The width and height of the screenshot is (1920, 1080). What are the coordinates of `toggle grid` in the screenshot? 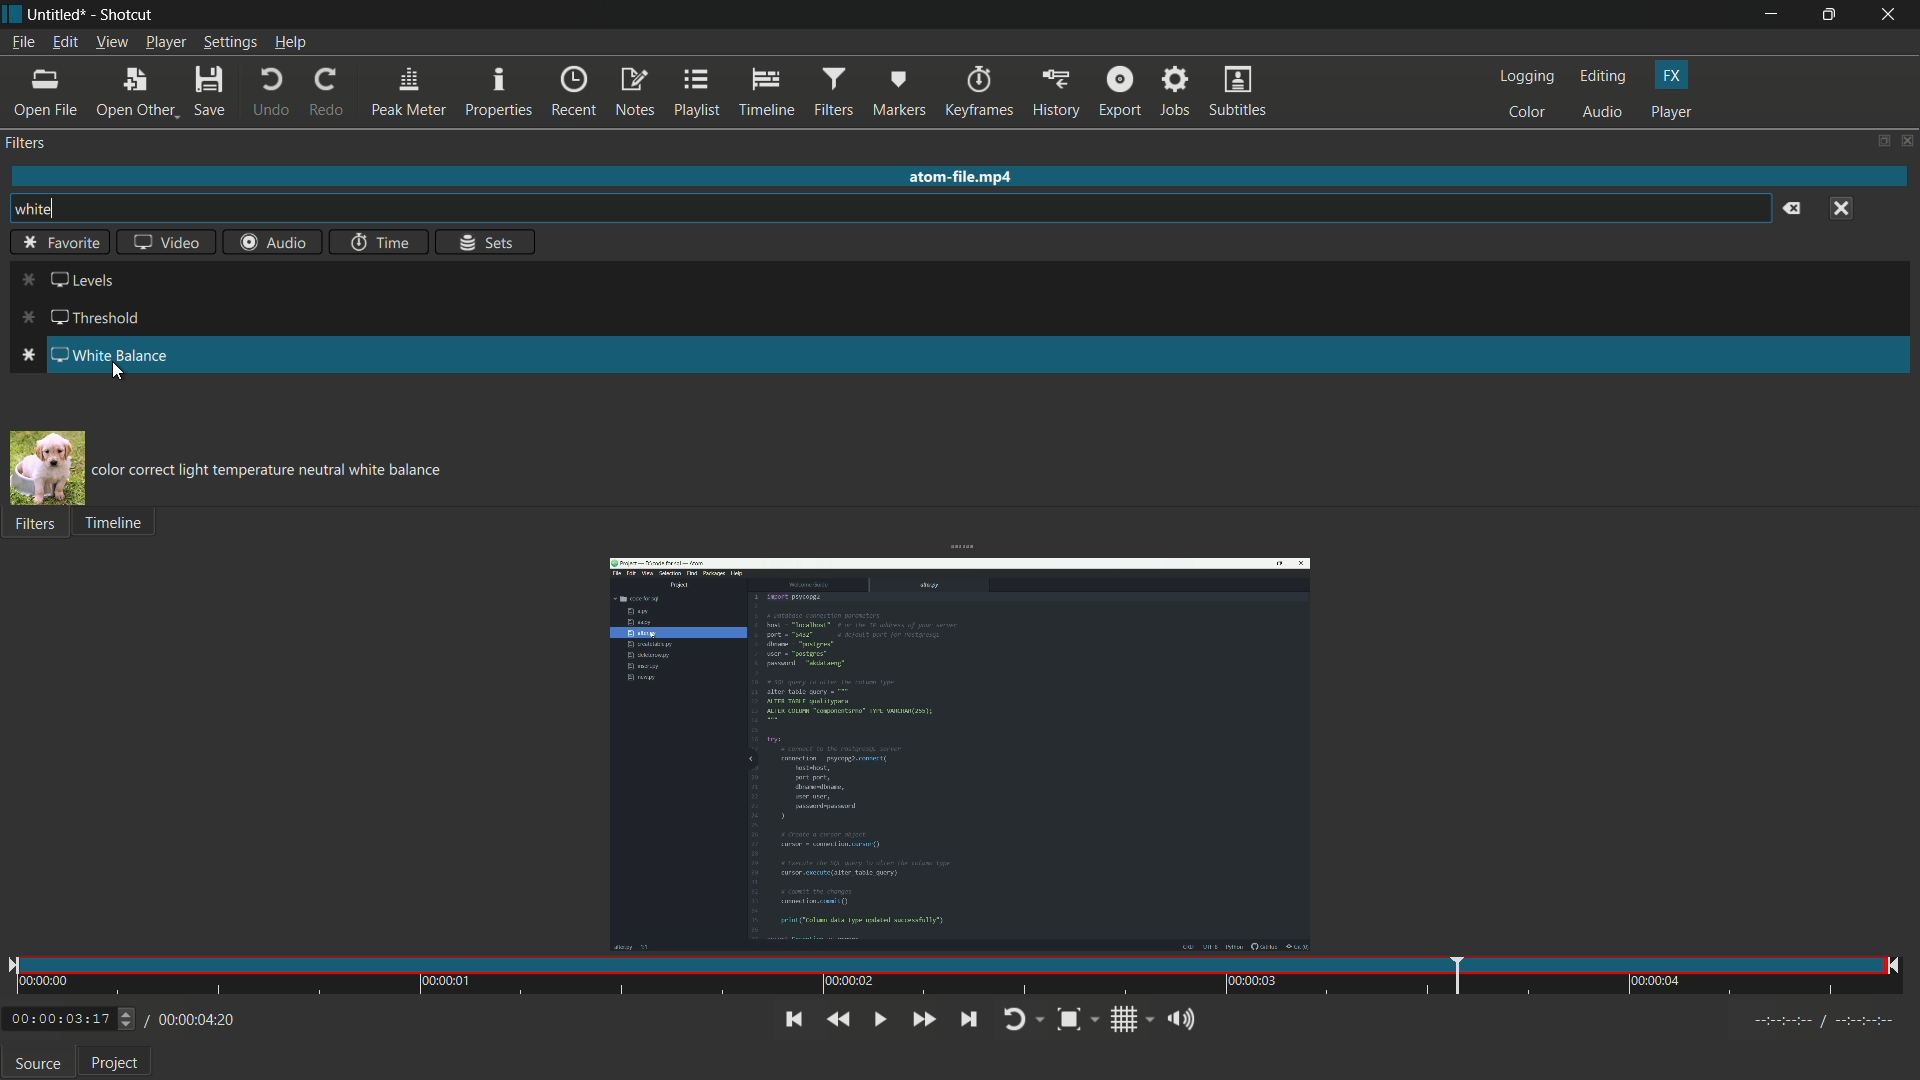 It's located at (1131, 1019).